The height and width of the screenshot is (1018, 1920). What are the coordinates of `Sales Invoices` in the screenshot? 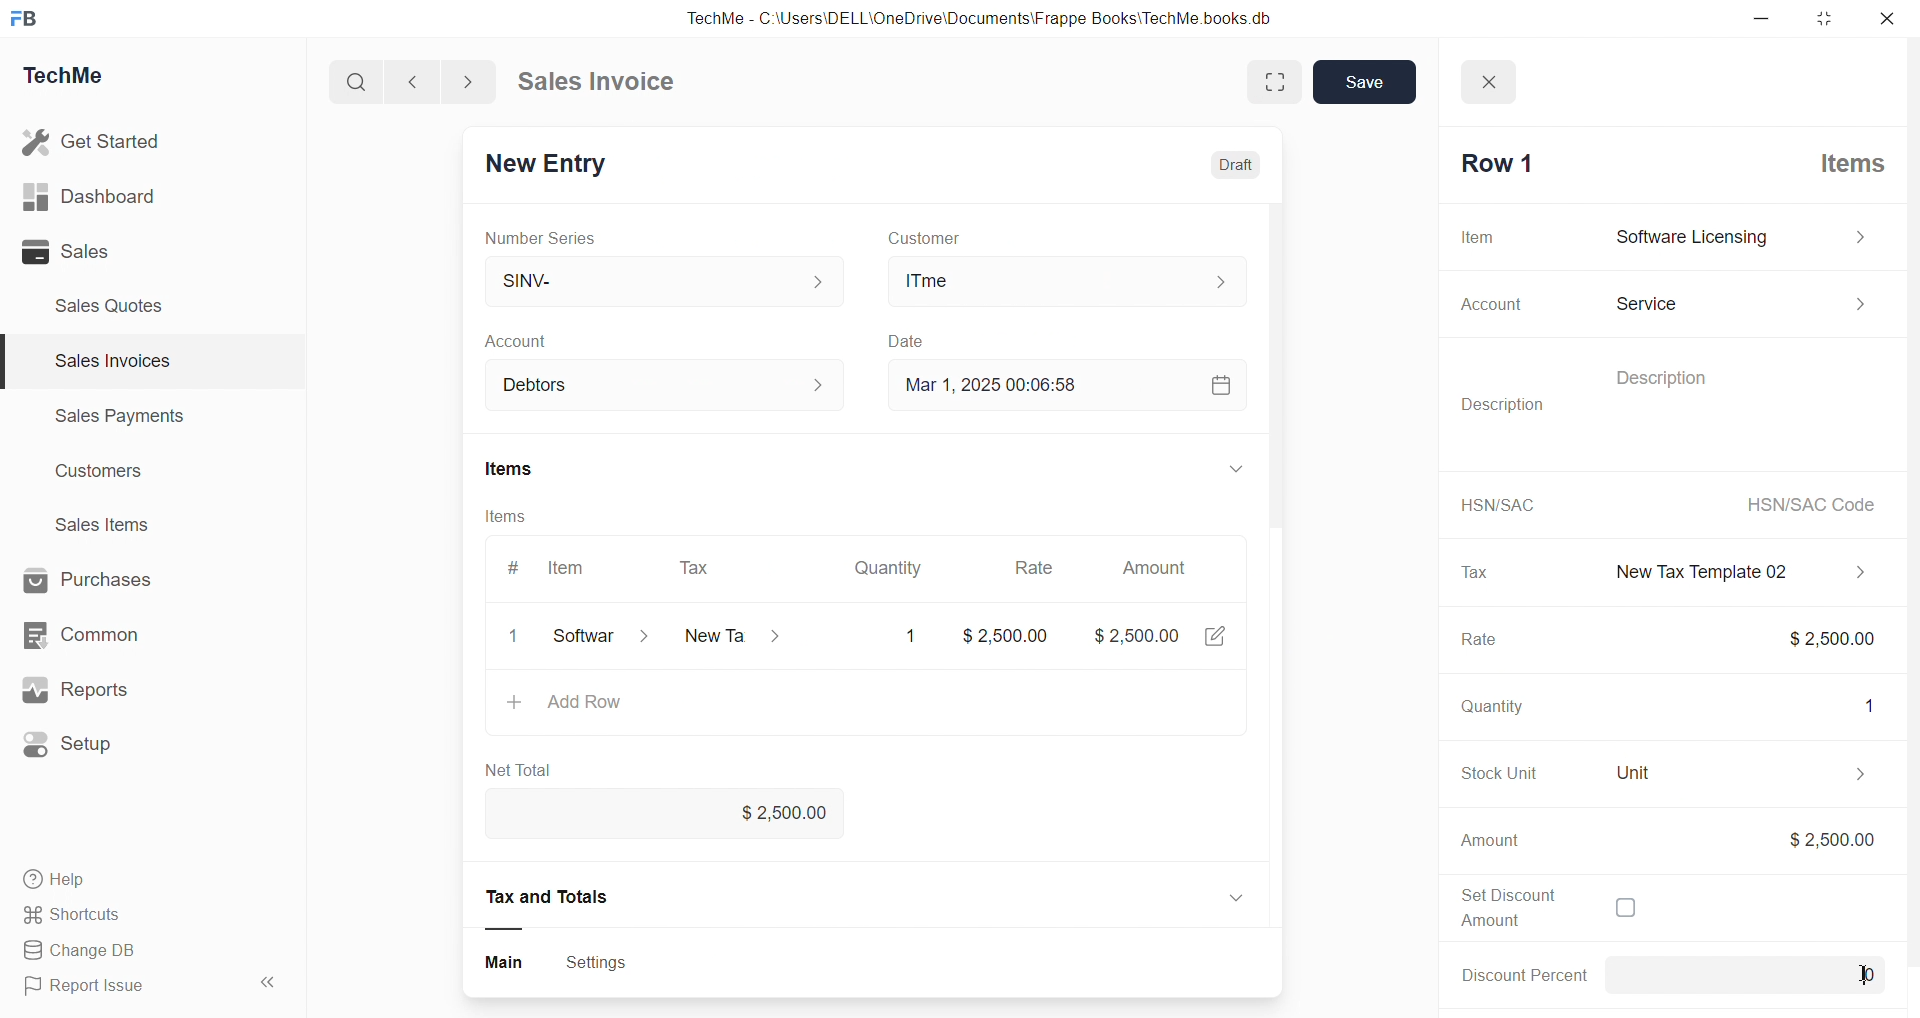 It's located at (104, 364).